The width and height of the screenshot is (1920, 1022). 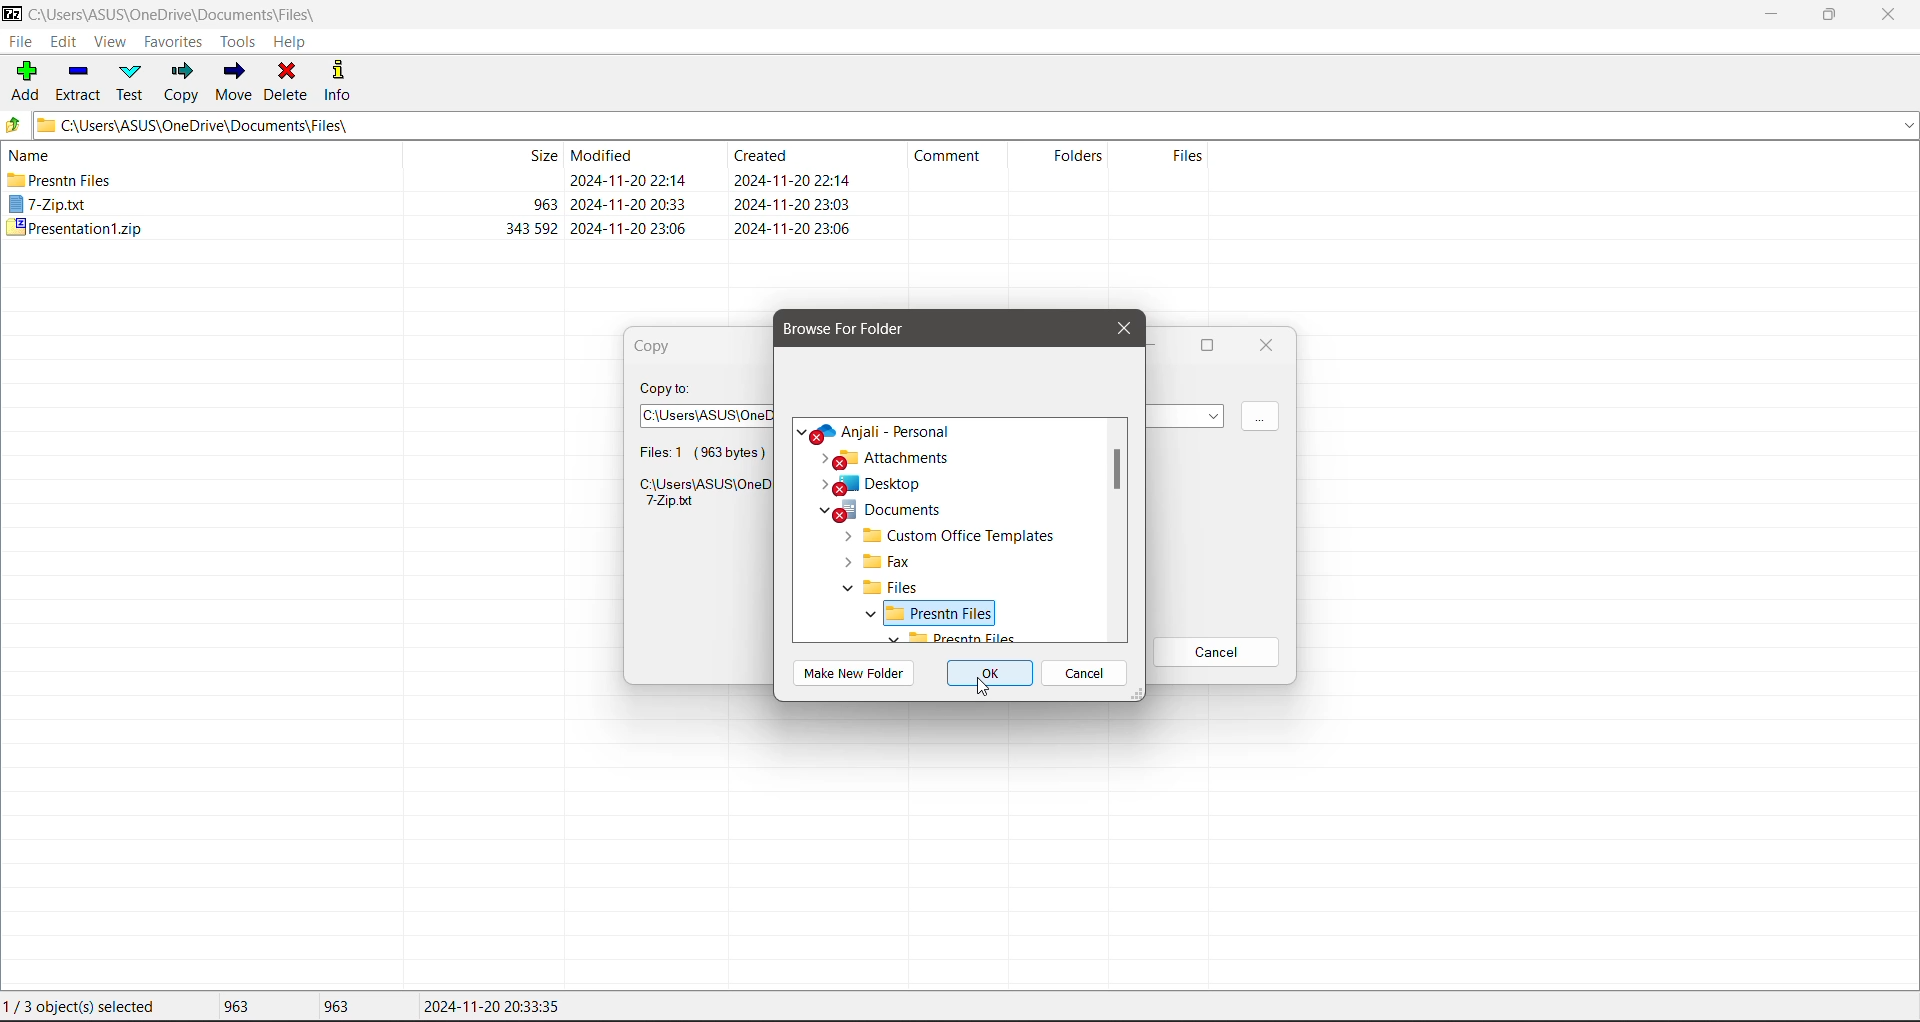 I want to click on Move Up one level, so click(x=13, y=125).